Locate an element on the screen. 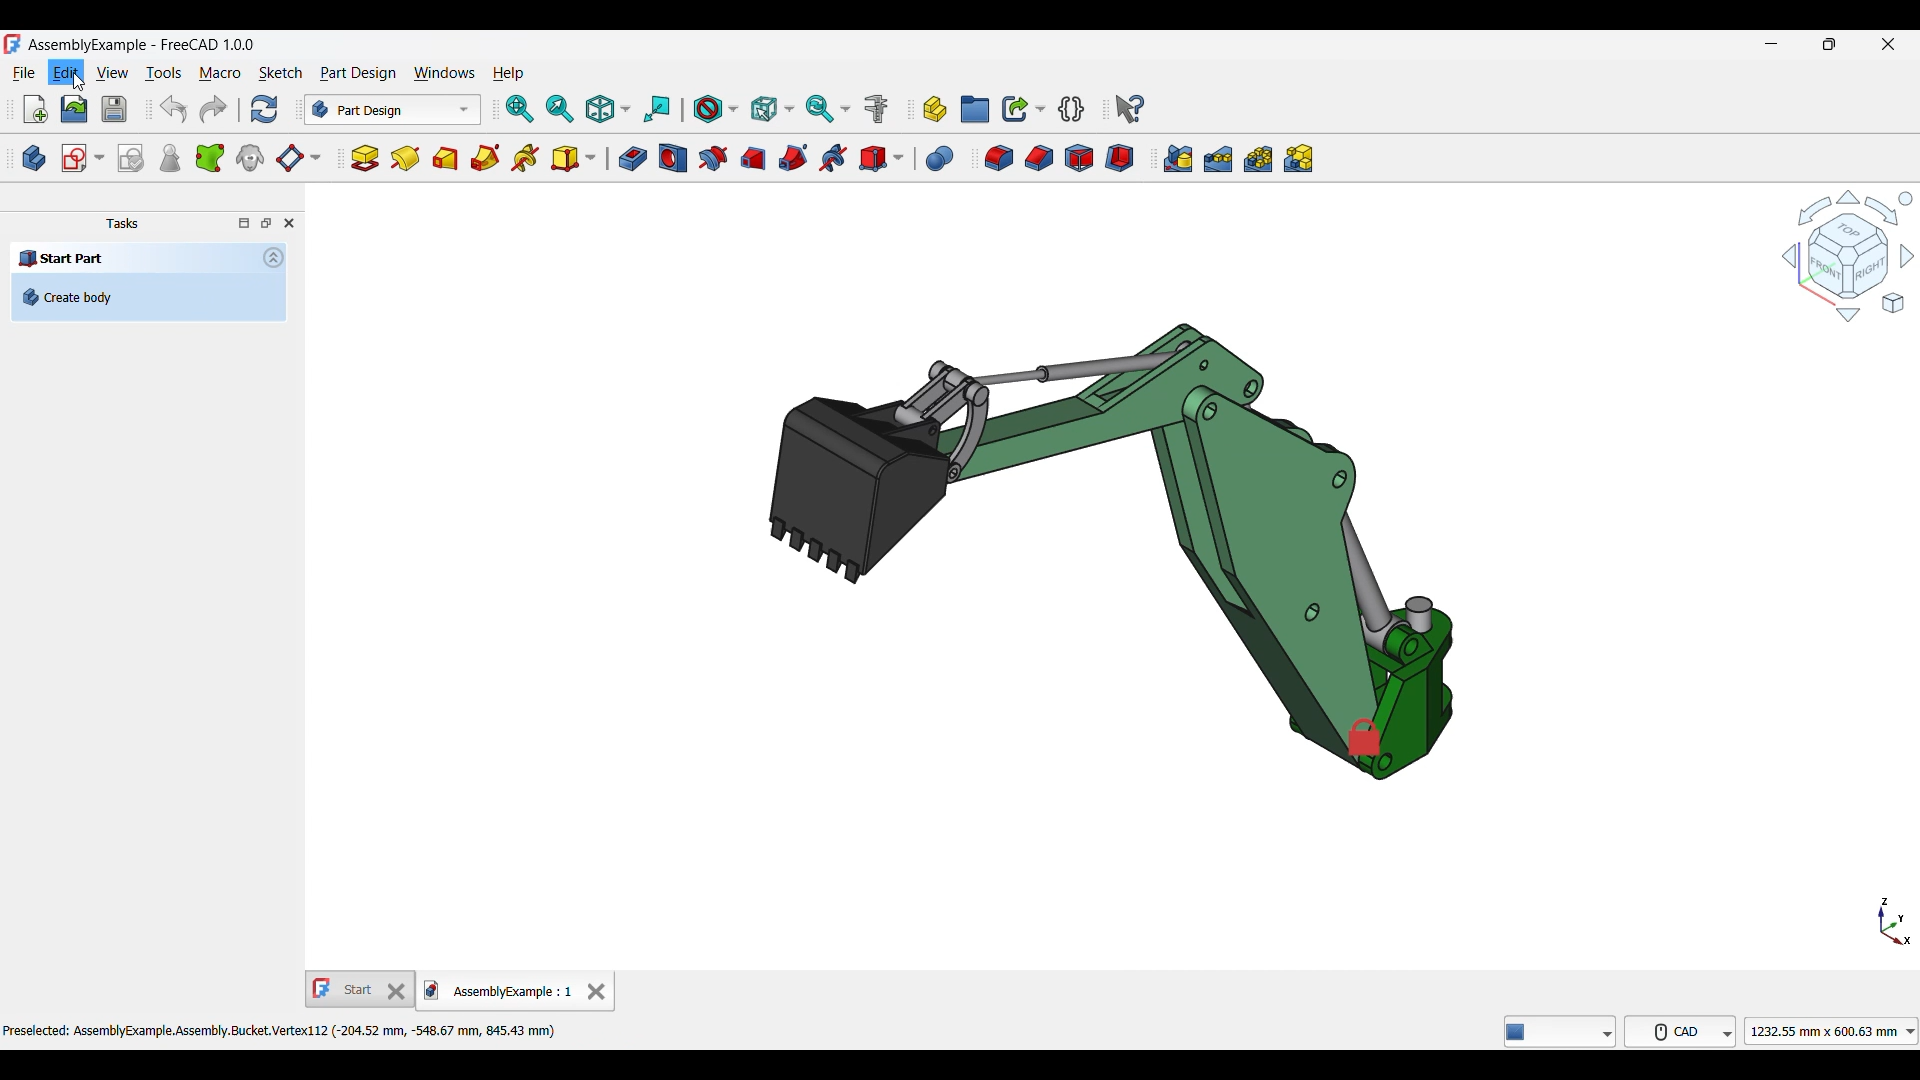 The image size is (1920, 1080). Open is located at coordinates (74, 109).